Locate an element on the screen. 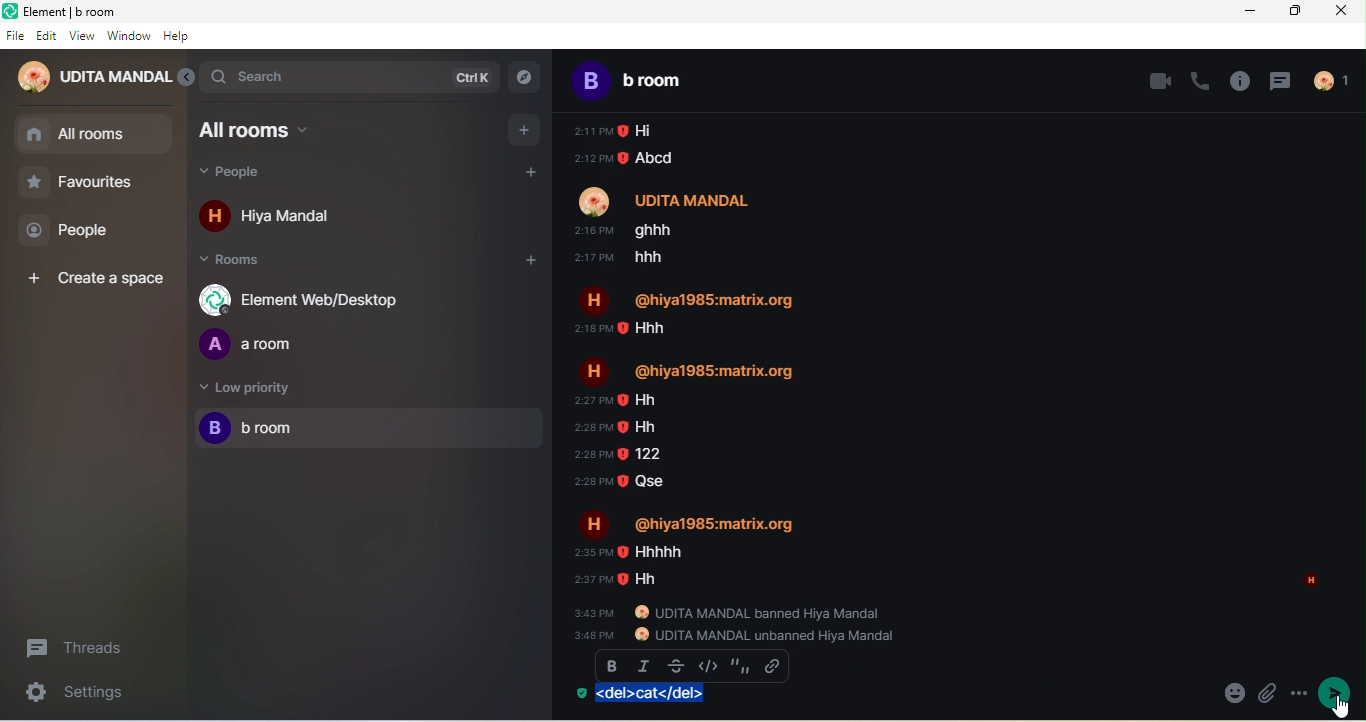  add room is located at coordinates (525, 130).